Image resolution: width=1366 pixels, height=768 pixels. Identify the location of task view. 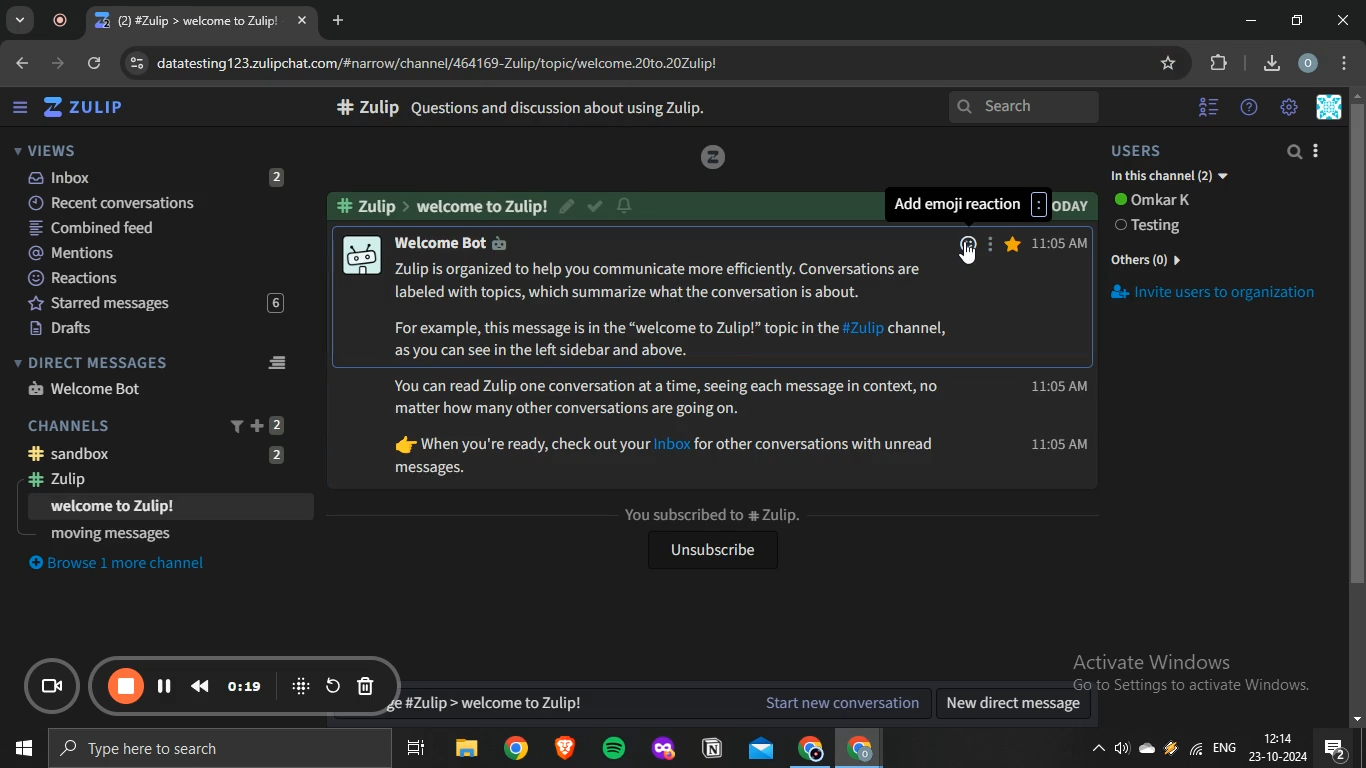
(416, 750).